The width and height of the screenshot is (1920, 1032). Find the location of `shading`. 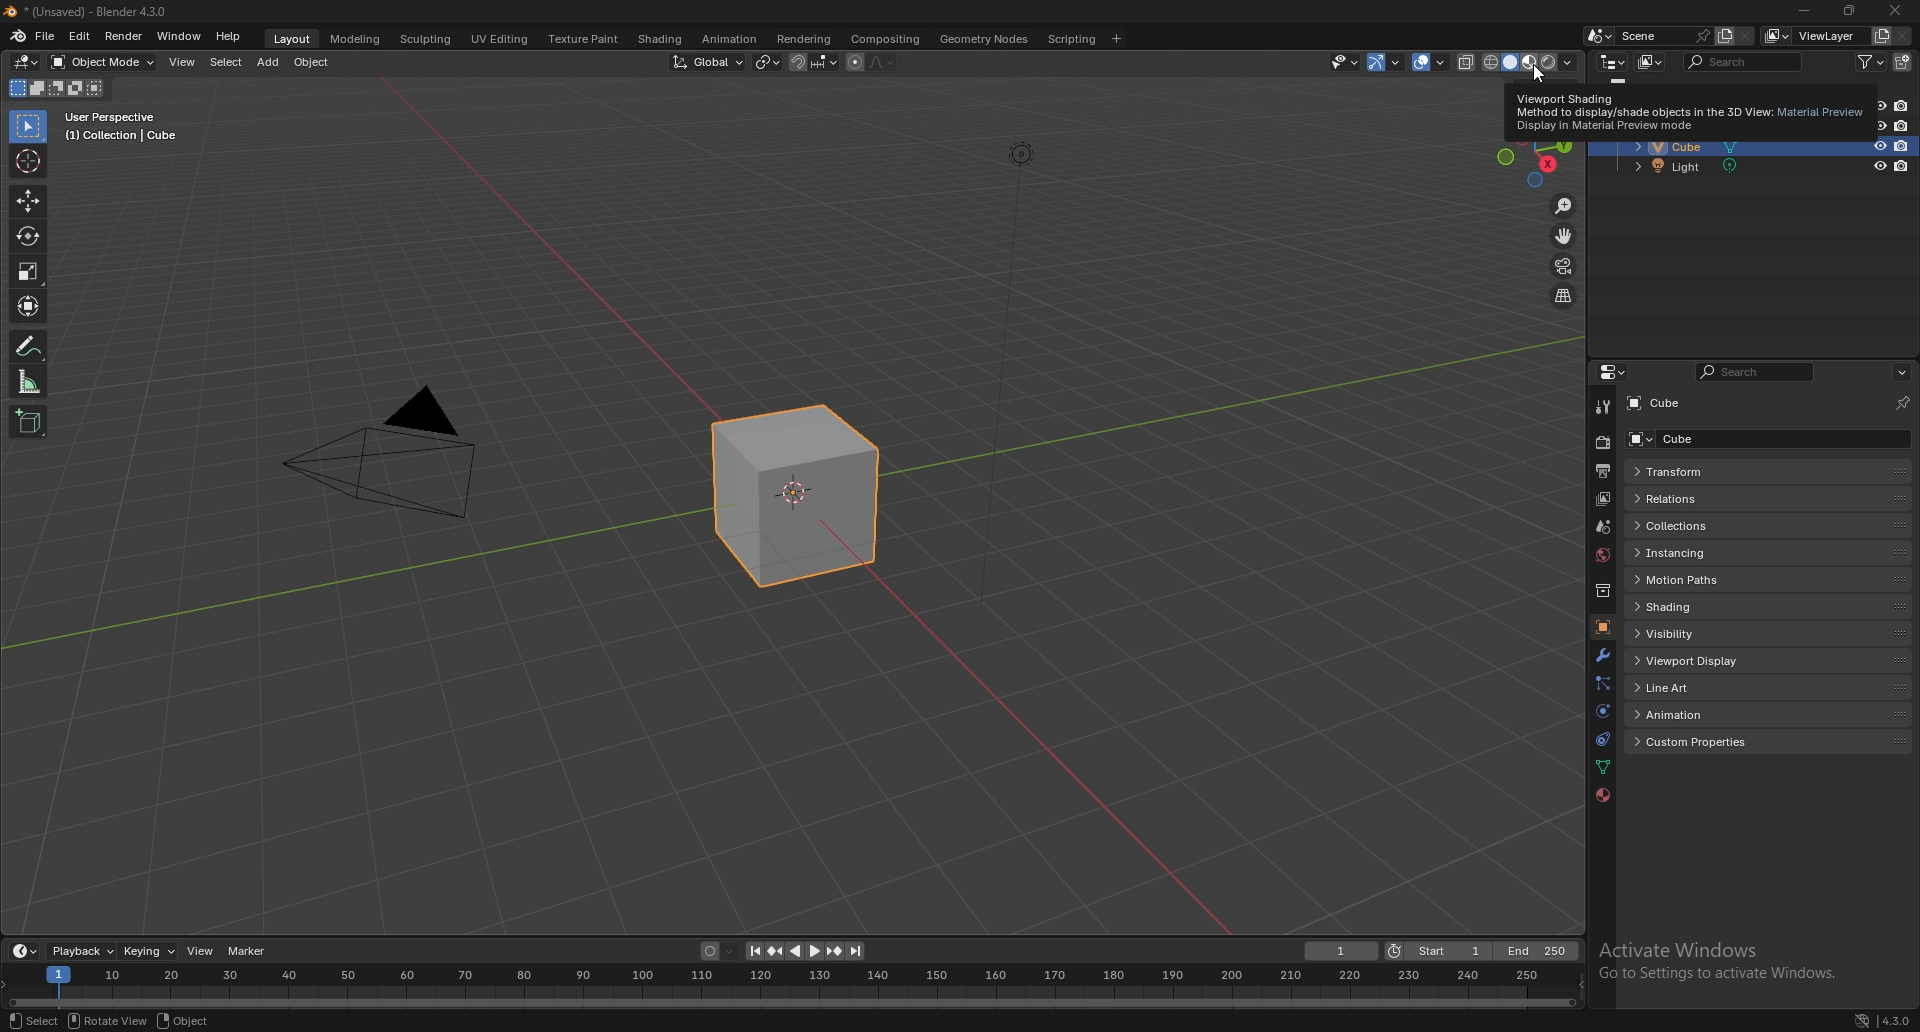

shading is located at coordinates (661, 40).